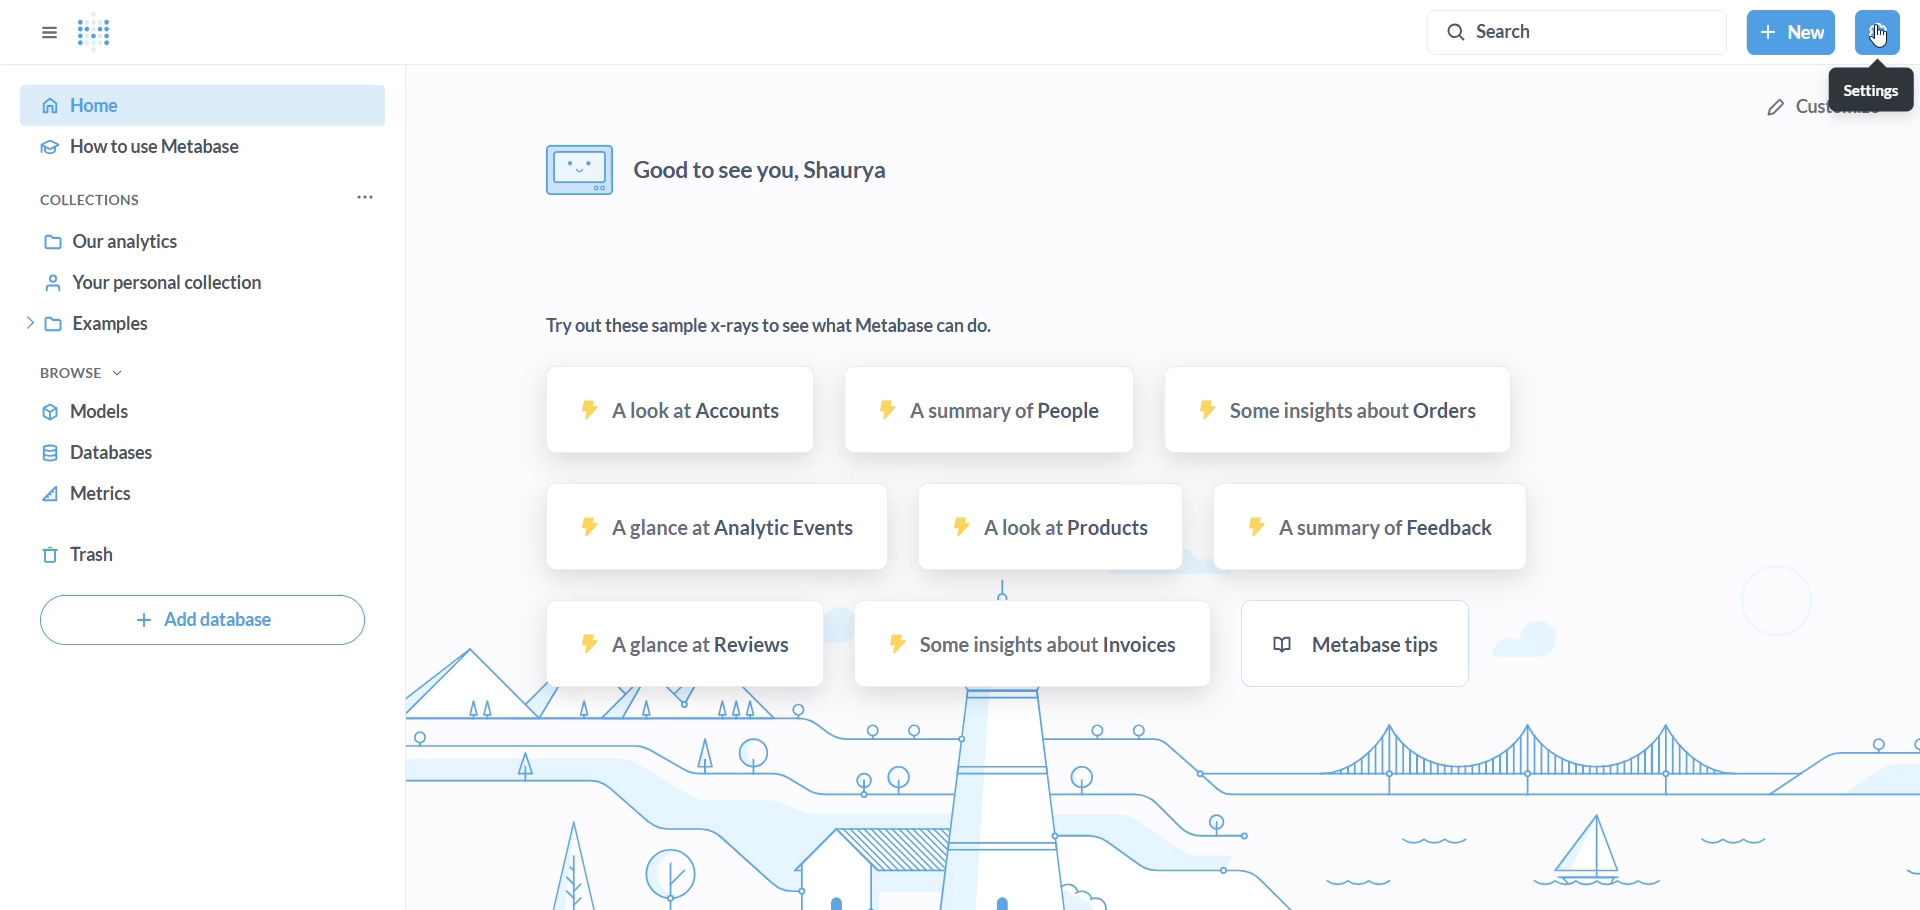 The width and height of the screenshot is (1920, 910). What do you see at coordinates (45, 33) in the screenshot?
I see `options` at bounding box center [45, 33].